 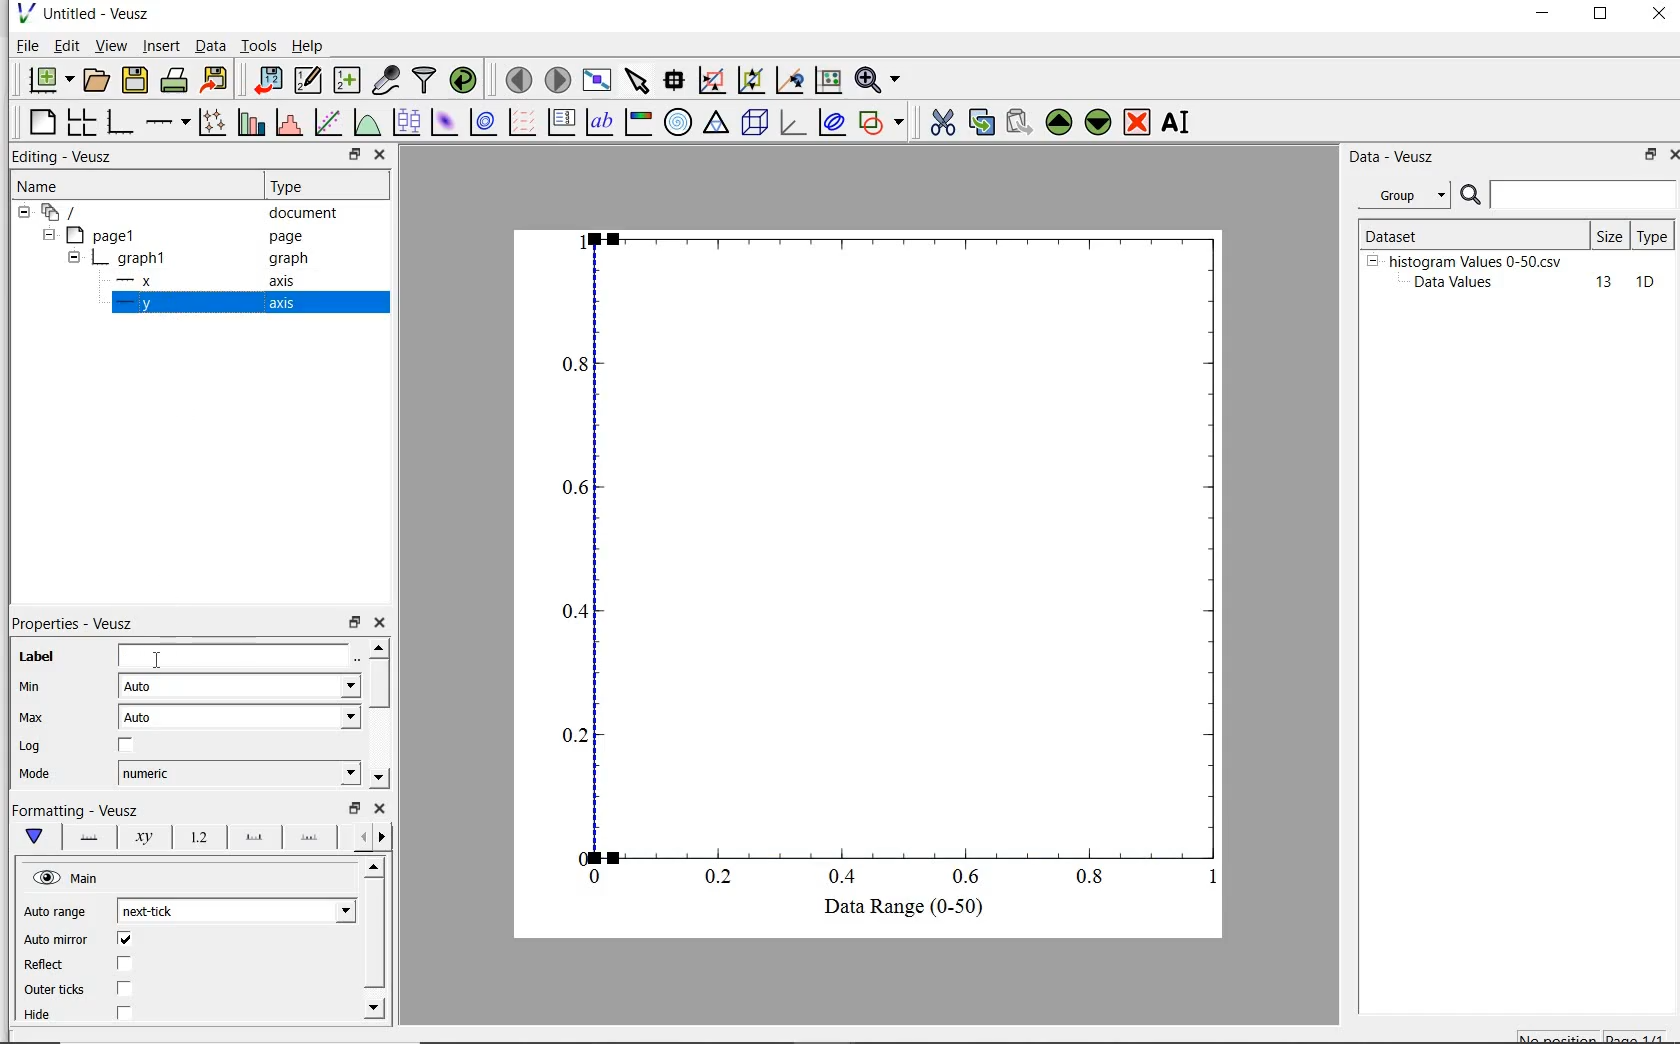 What do you see at coordinates (310, 839) in the screenshot?
I see `minor ticks` at bounding box center [310, 839].